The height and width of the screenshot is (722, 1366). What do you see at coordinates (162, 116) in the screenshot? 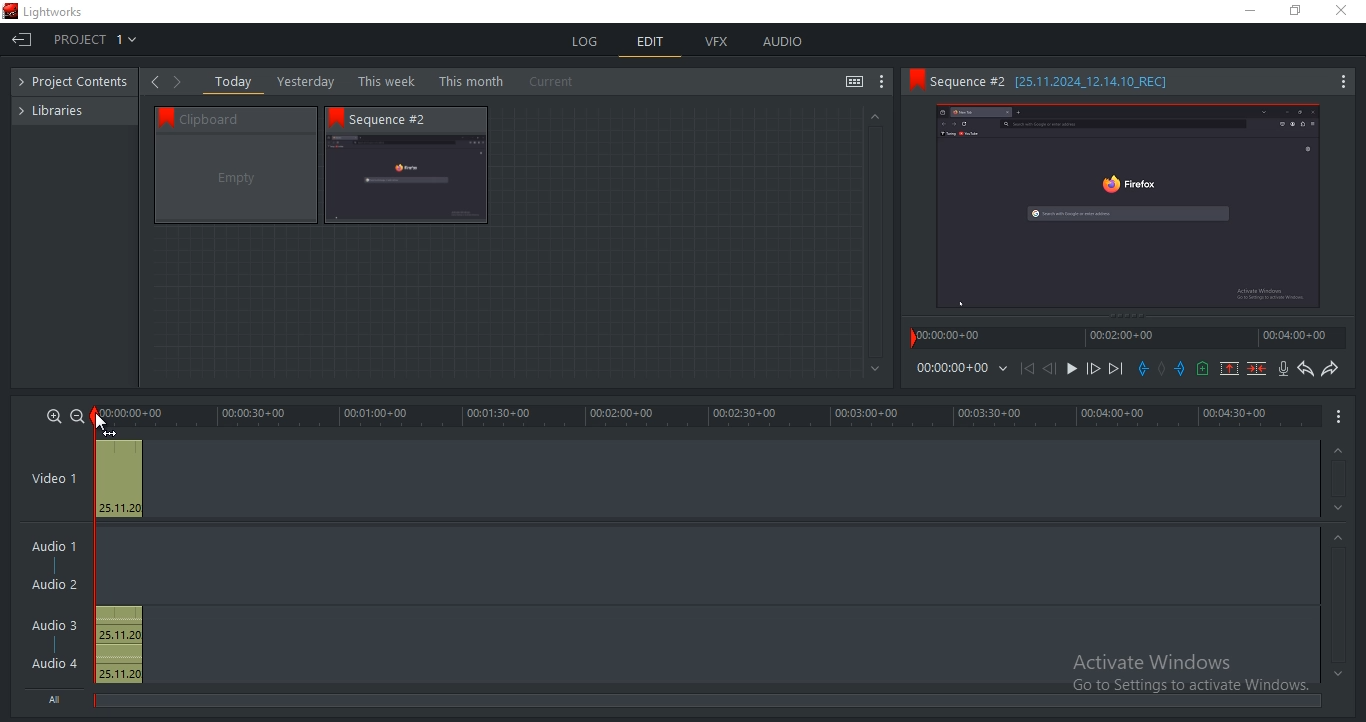
I see `Bookmark icon` at bounding box center [162, 116].